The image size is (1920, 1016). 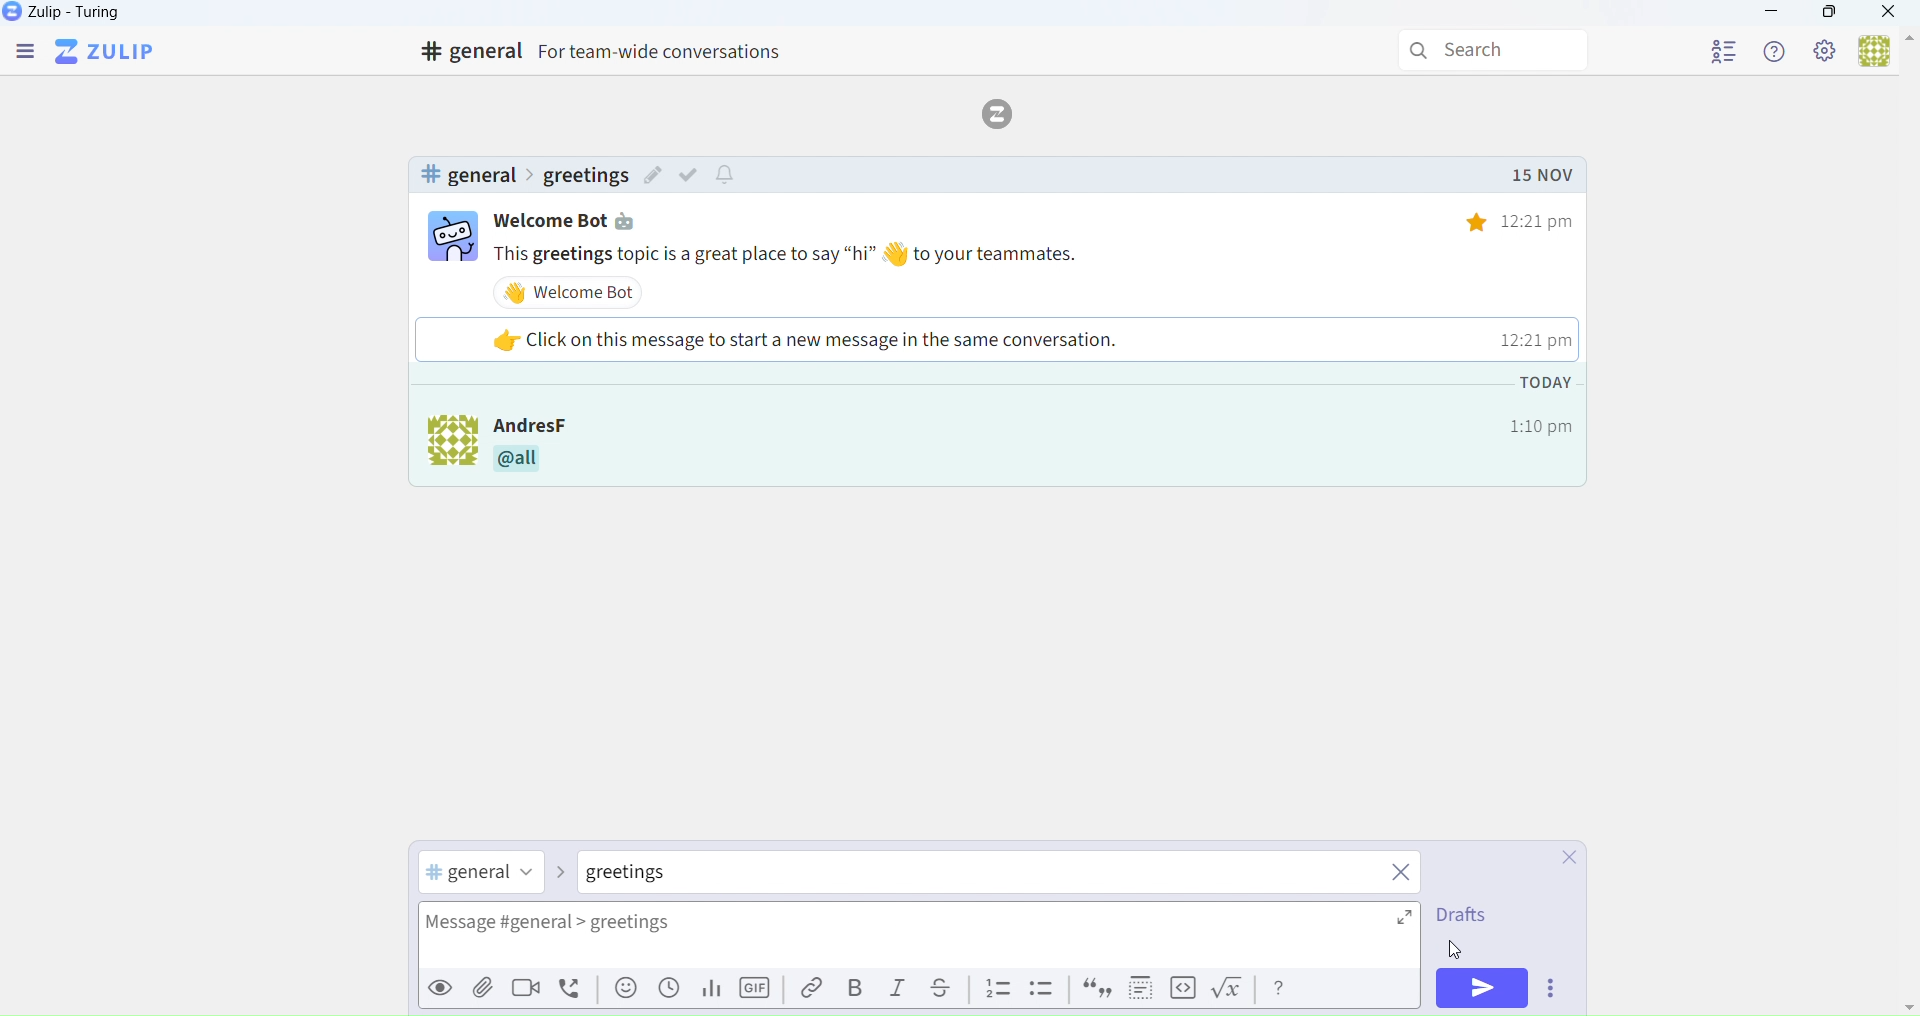 What do you see at coordinates (1538, 404) in the screenshot?
I see `date and time` at bounding box center [1538, 404].